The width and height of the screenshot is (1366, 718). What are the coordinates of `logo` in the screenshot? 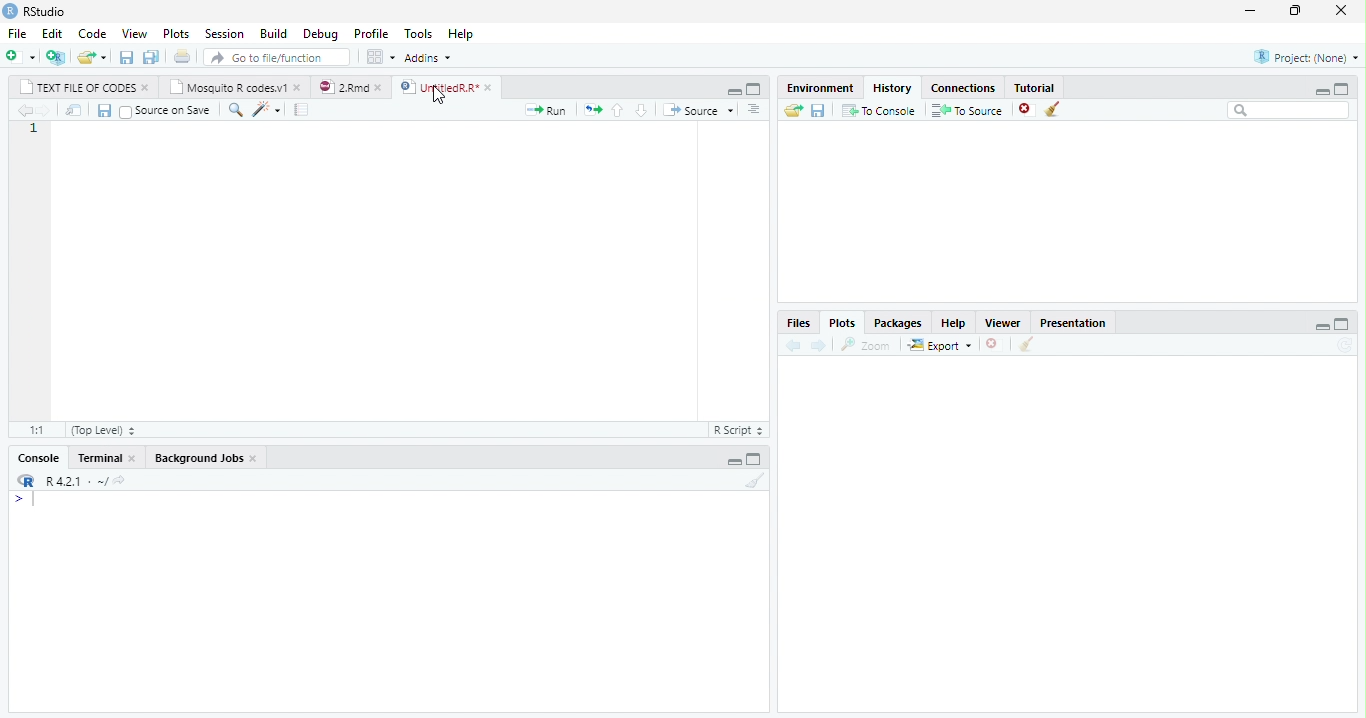 It's located at (26, 480).